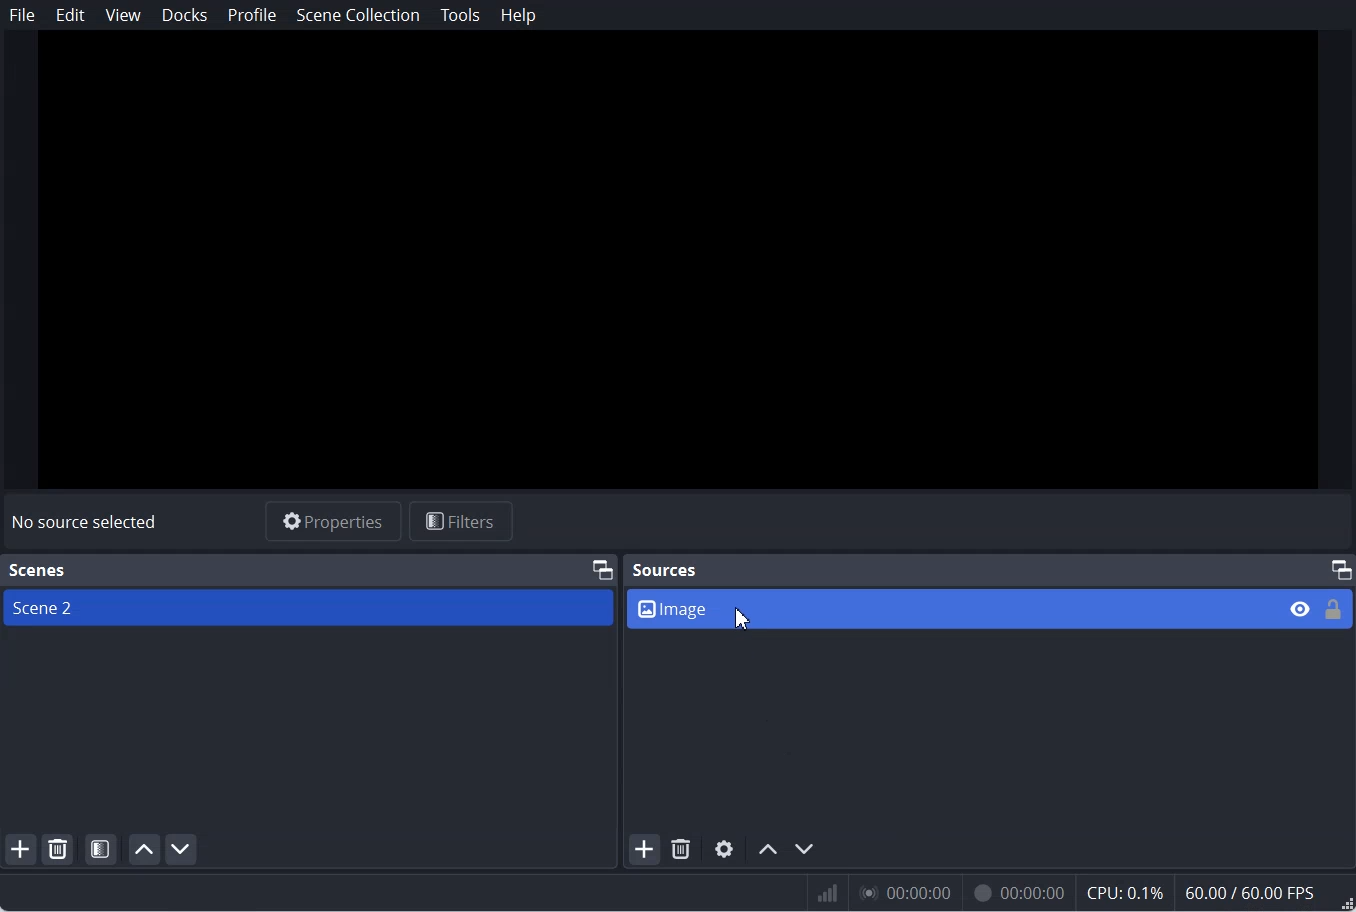 The height and width of the screenshot is (912, 1356). What do you see at coordinates (682, 848) in the screenshot?
I see `Remove selected Source` at bounding box center [682, 848].